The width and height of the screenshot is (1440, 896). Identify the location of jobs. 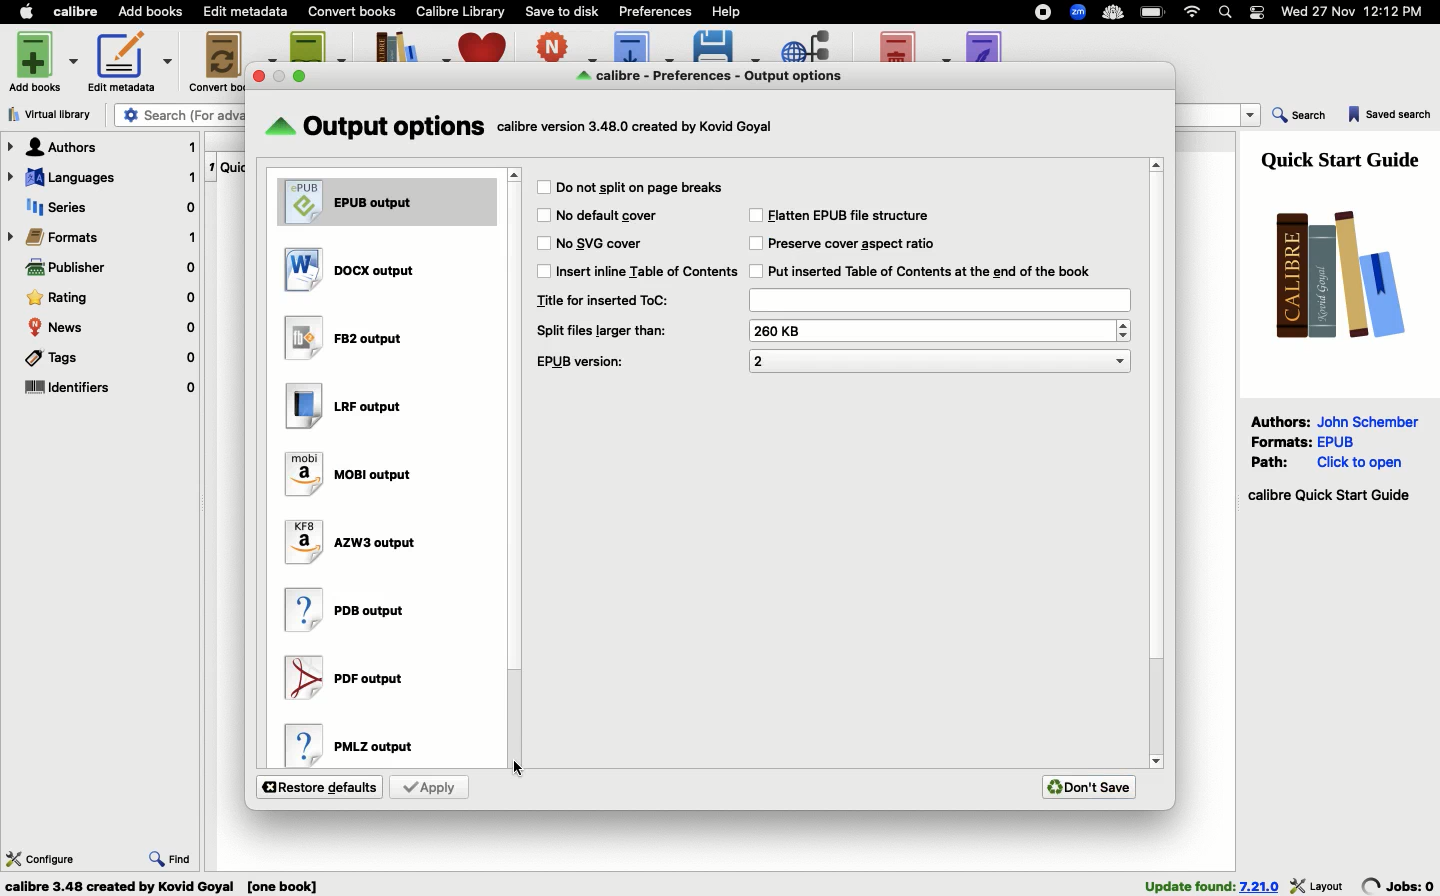
(1399, 885).